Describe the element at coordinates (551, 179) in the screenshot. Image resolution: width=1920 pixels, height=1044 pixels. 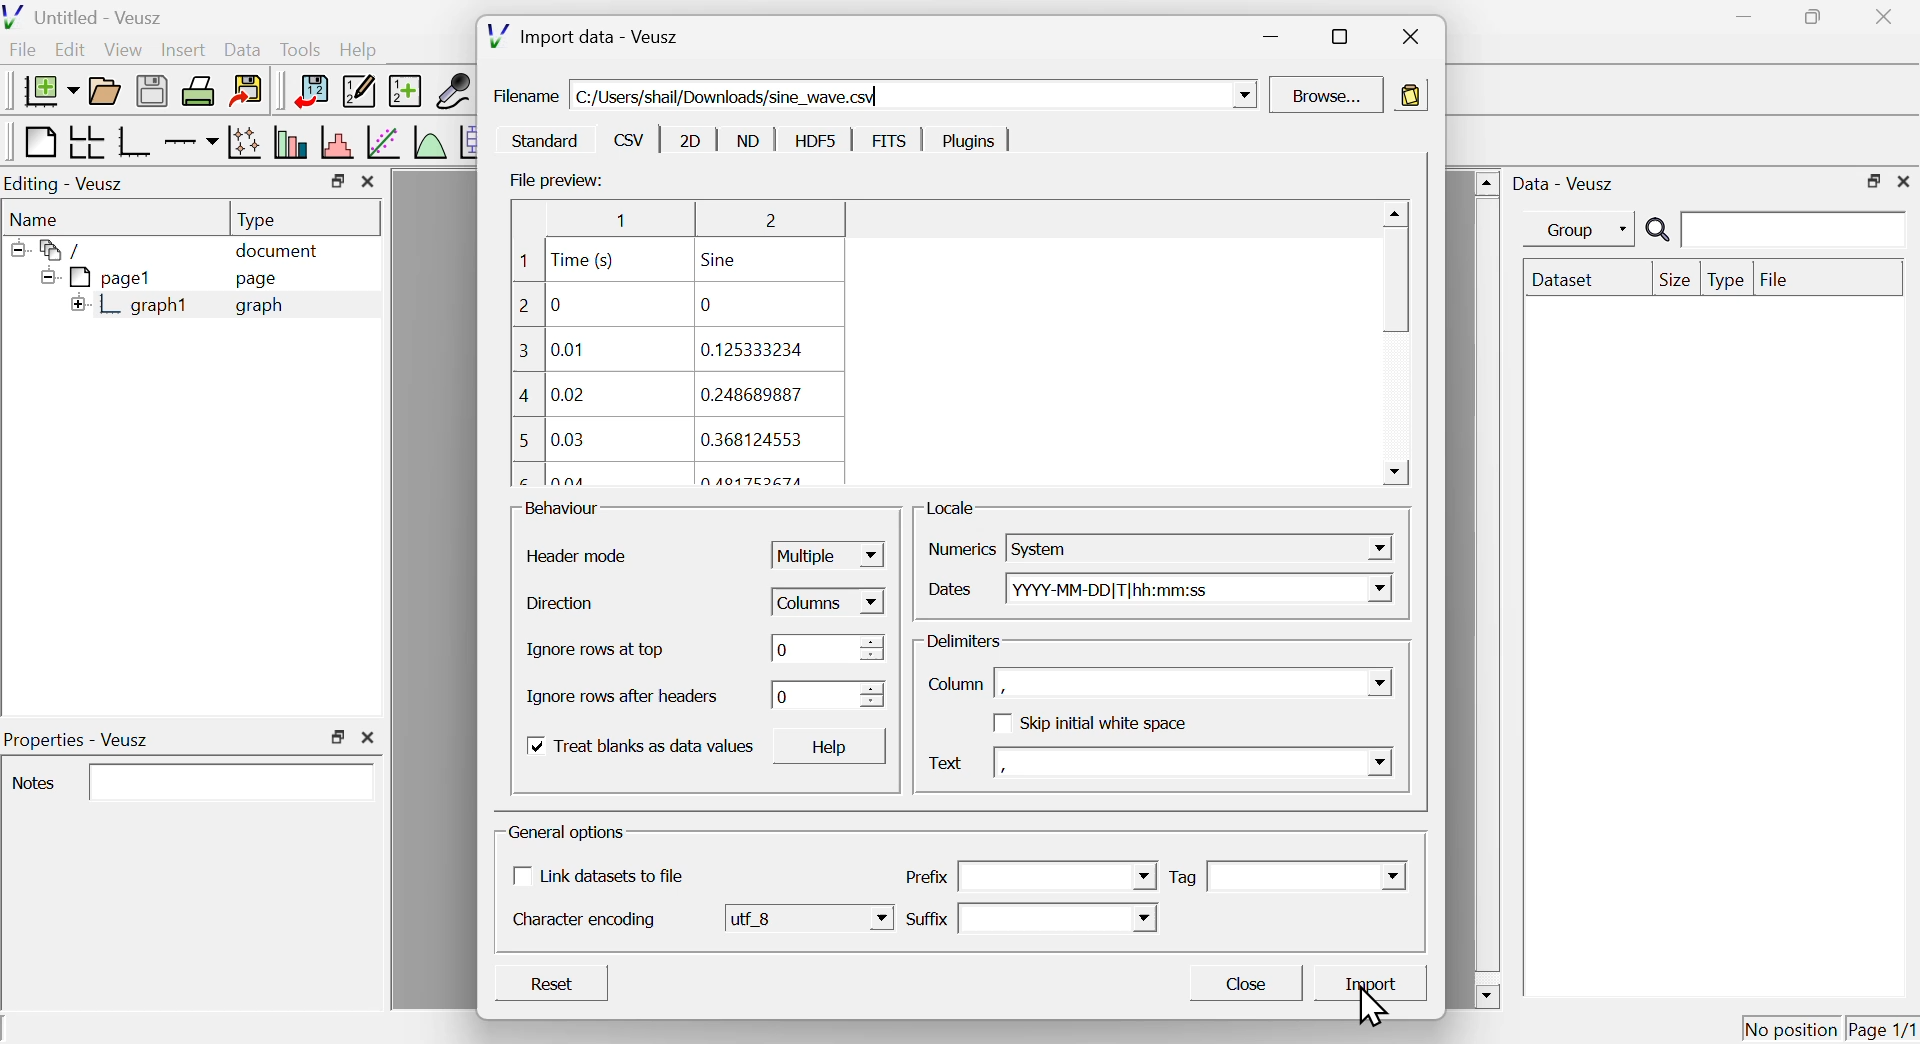
I see `file preview` at that location.